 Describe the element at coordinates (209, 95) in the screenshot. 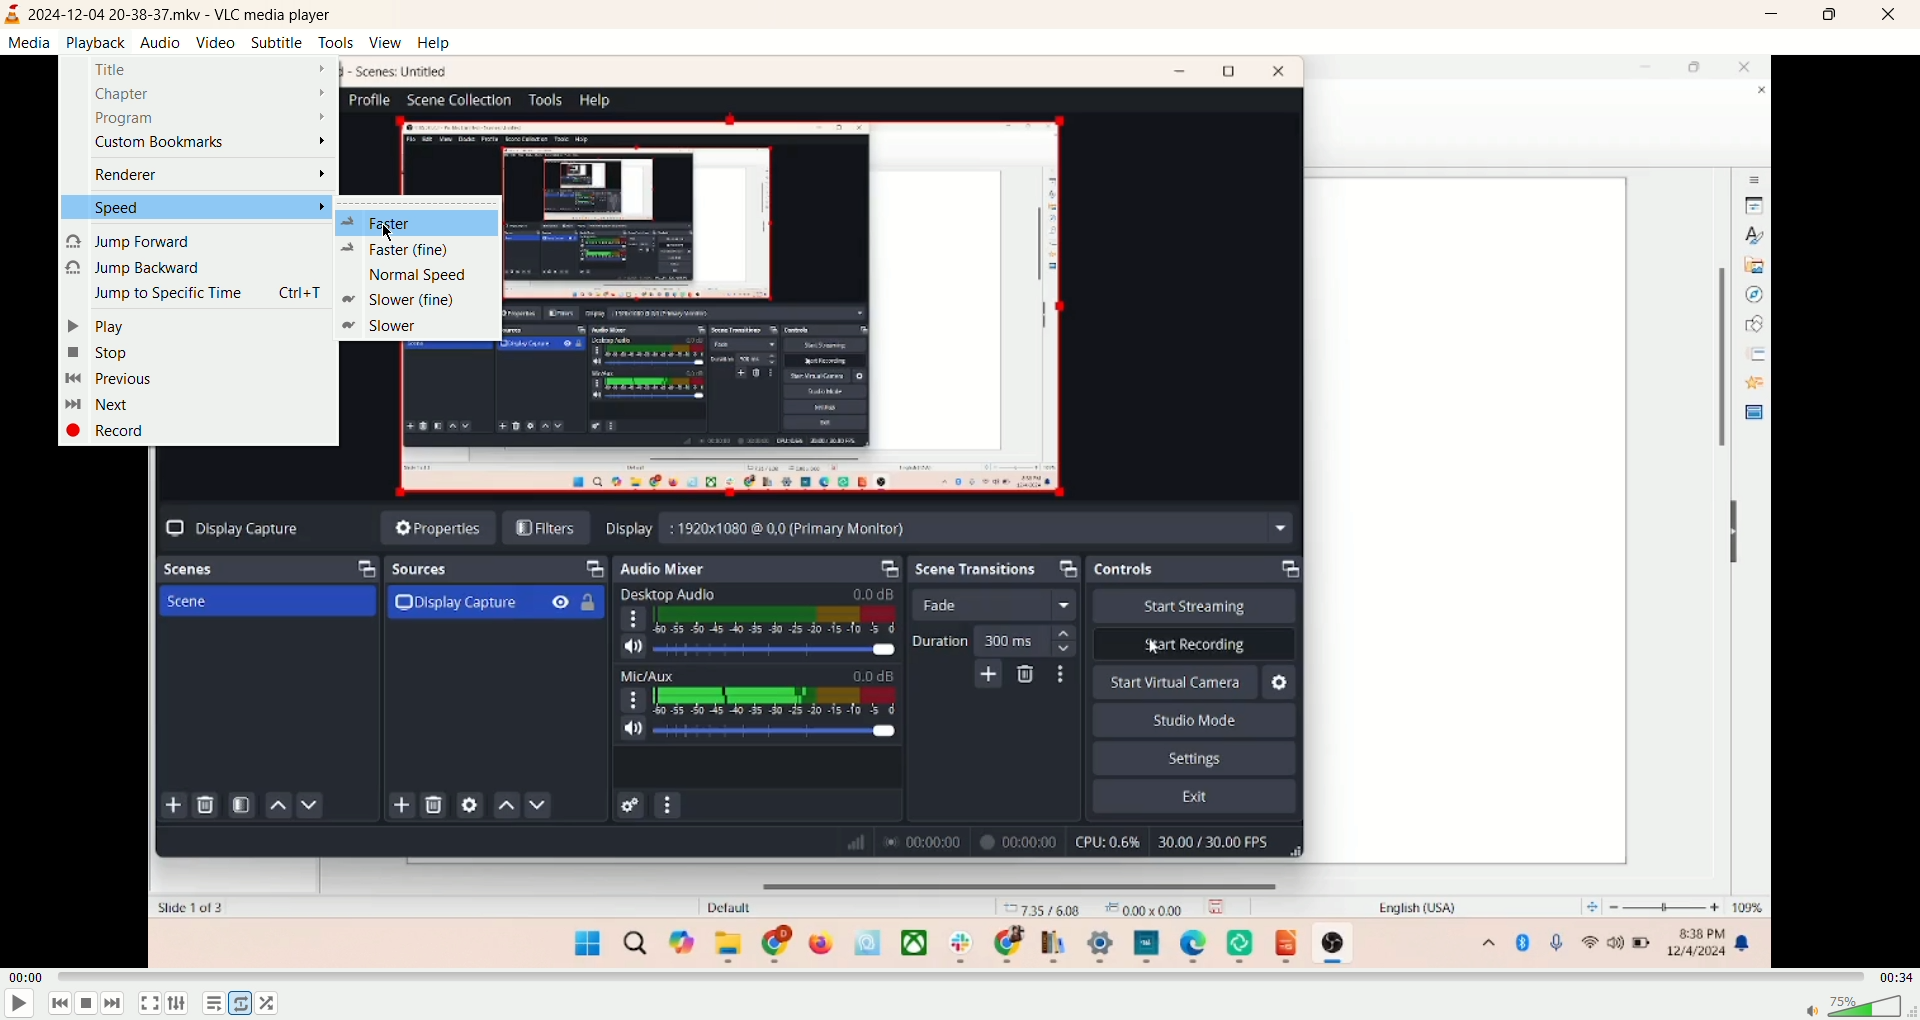

I see `chapter` at that location.